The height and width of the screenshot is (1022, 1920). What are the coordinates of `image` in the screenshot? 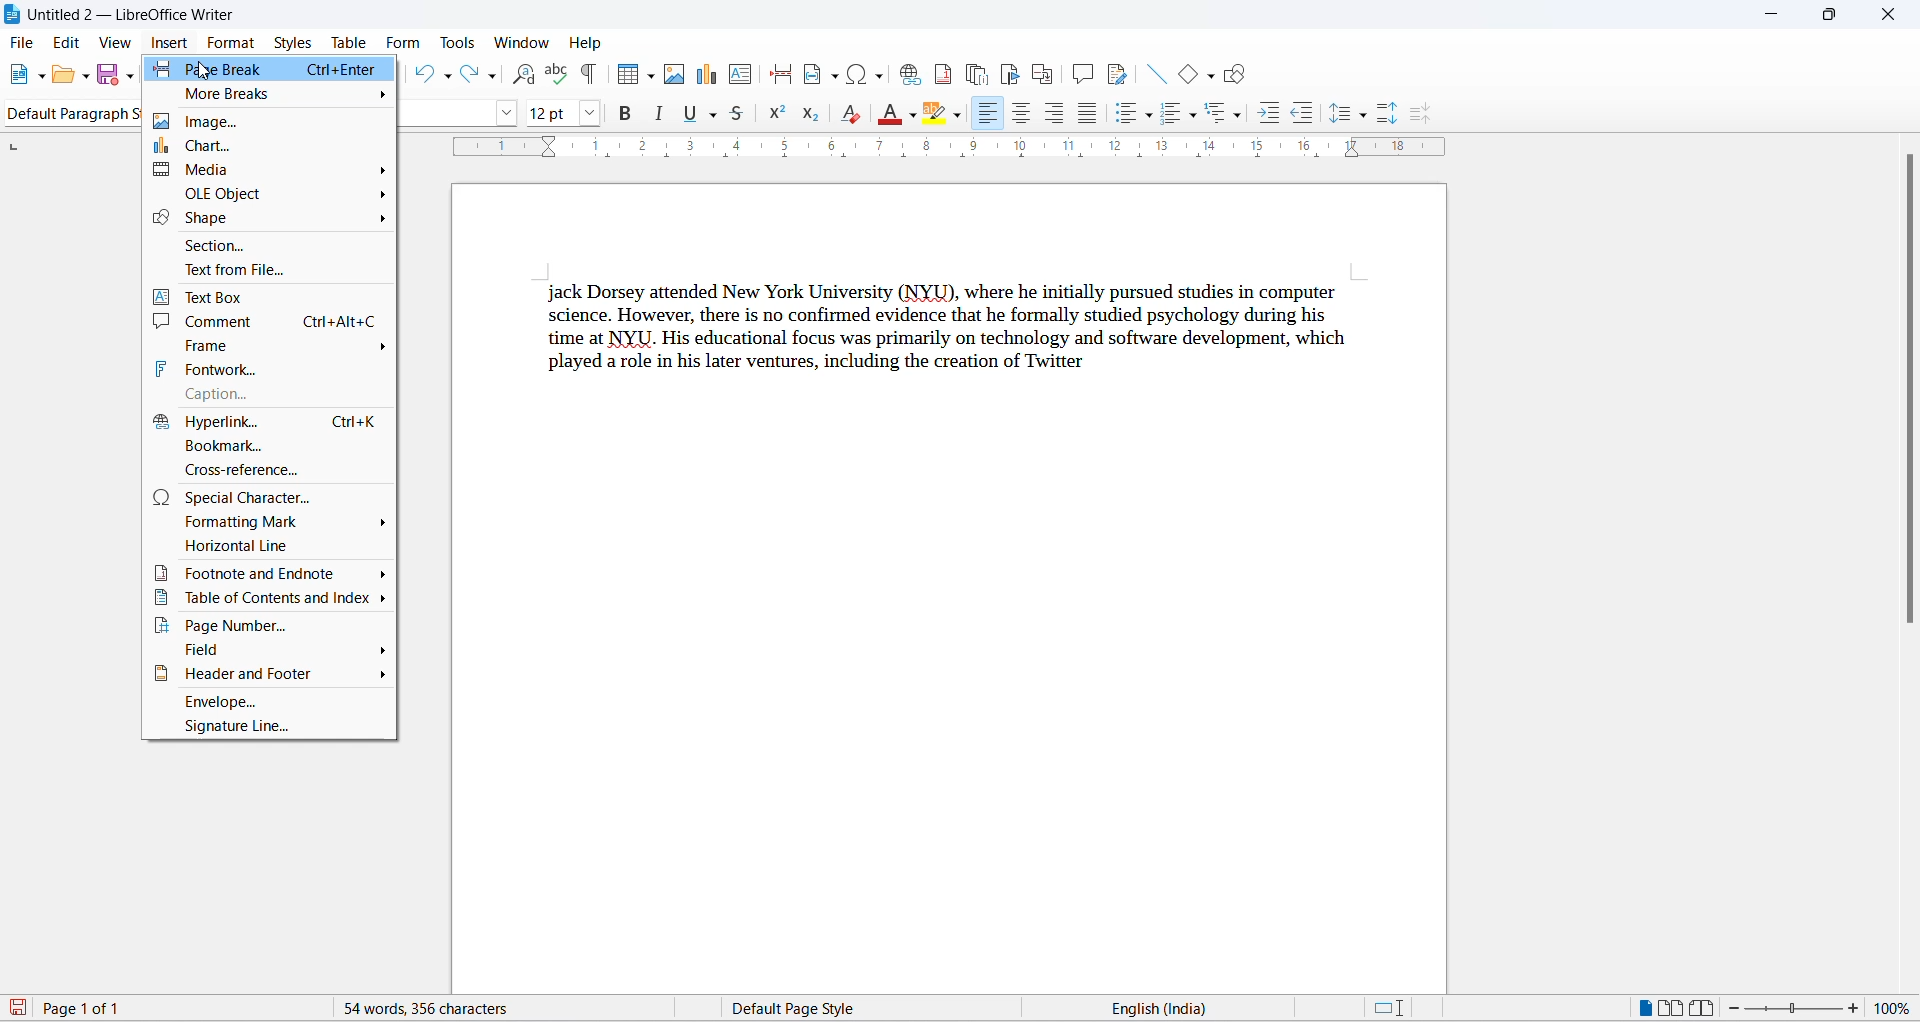 It's located at (277, 119).